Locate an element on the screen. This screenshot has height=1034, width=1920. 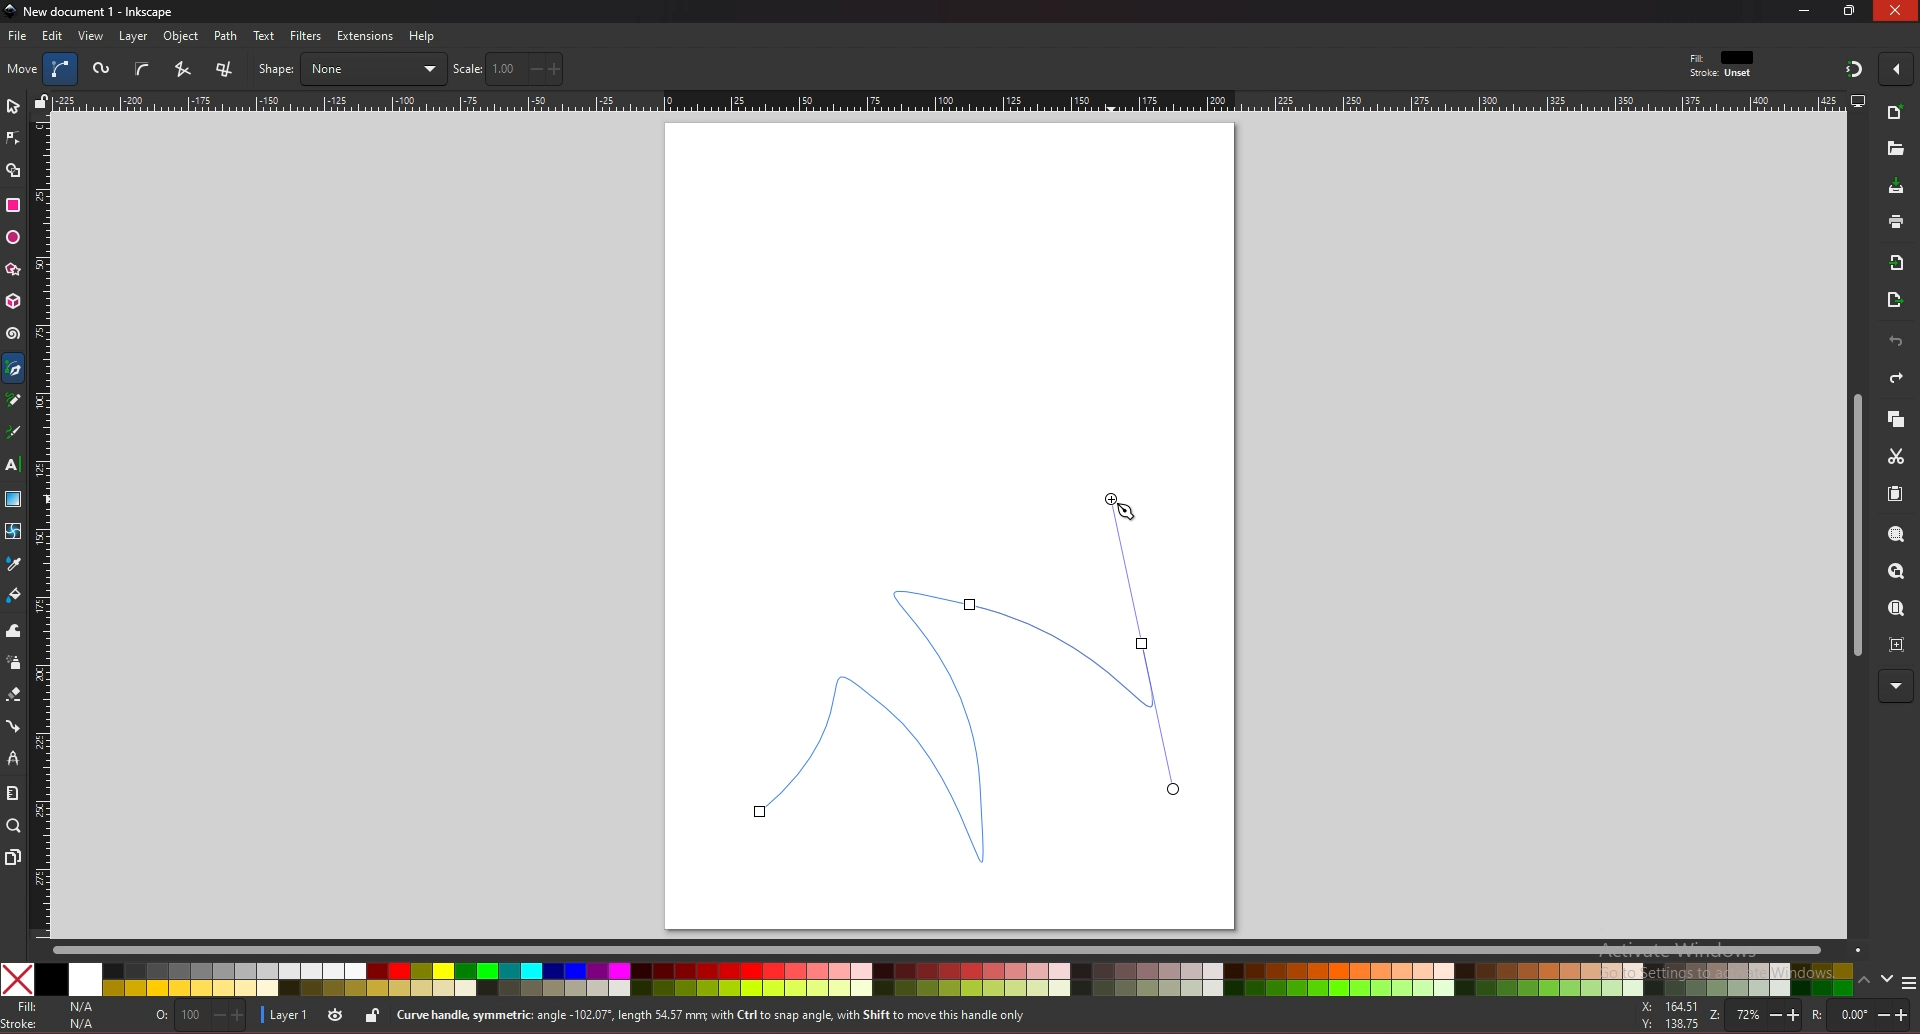
print is located at coordinates (1896, 221).